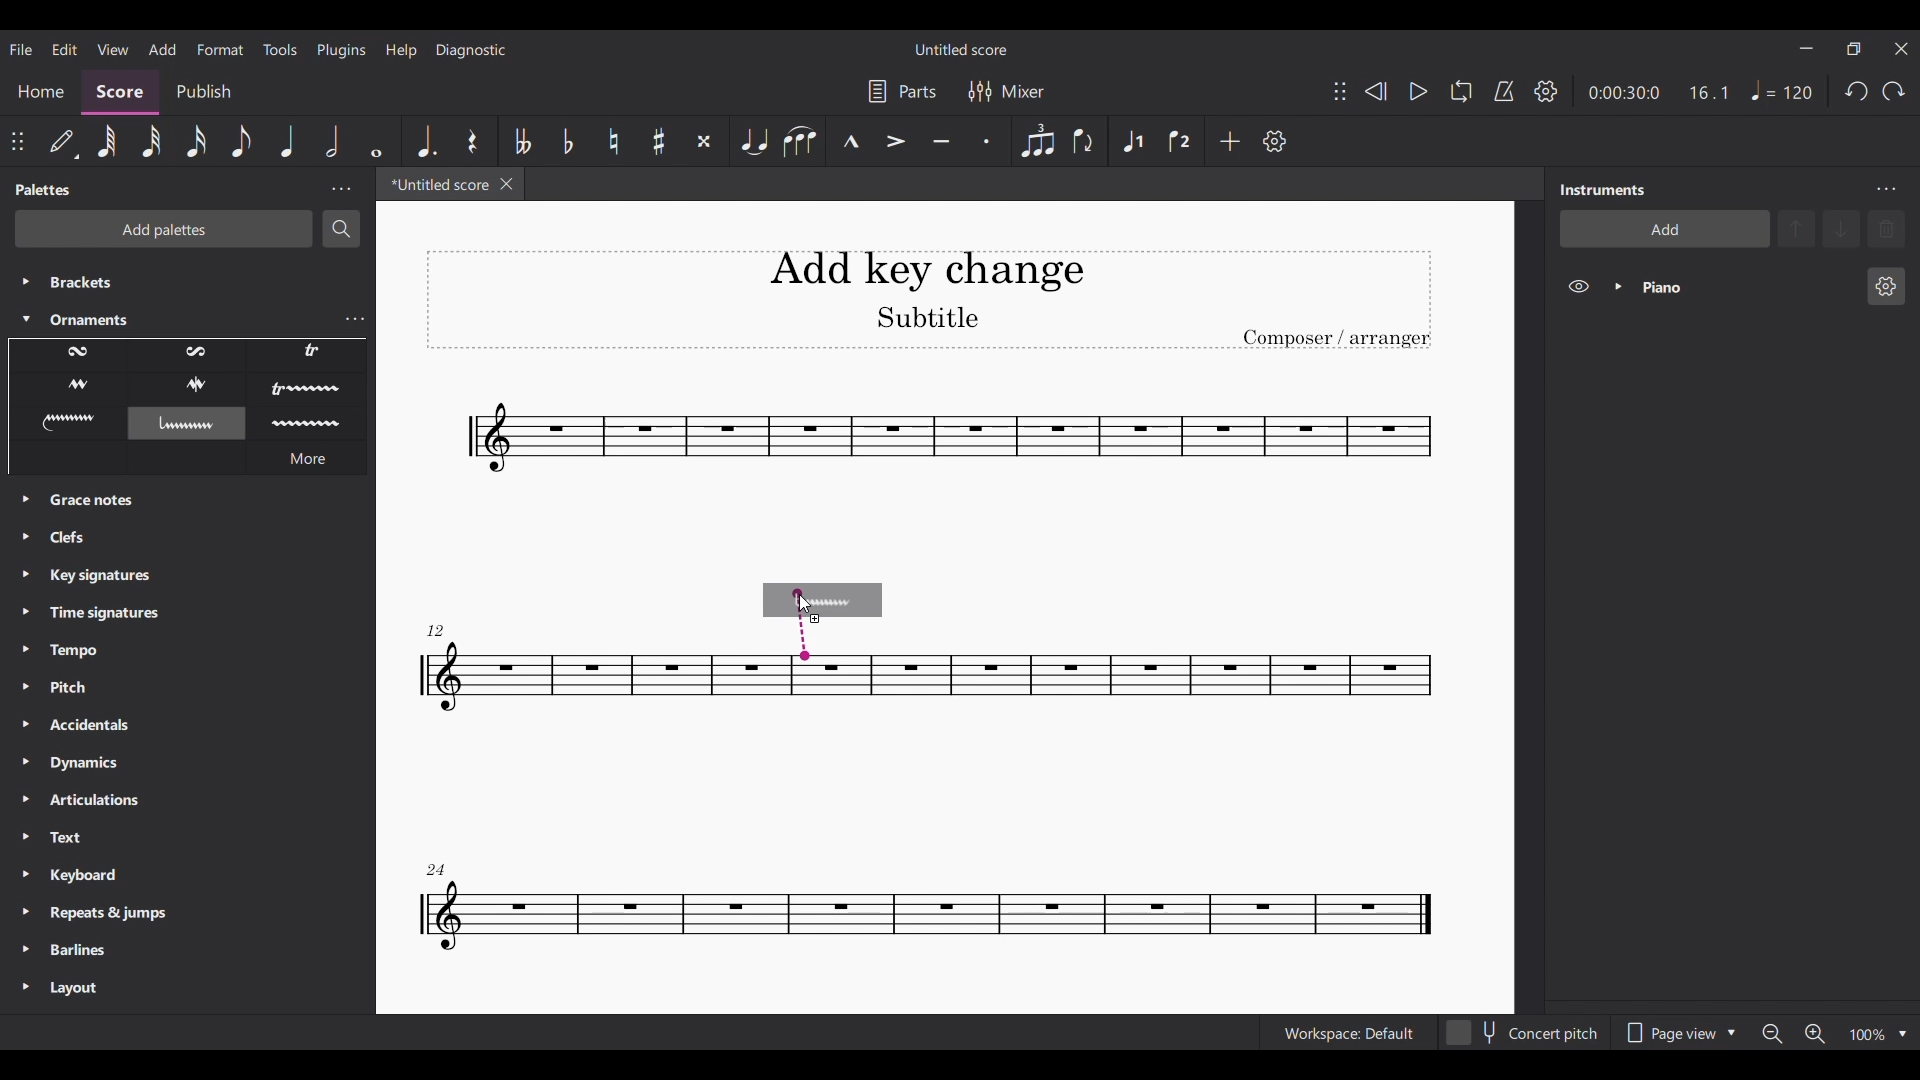 The image size is (1920, 1080). Describe the element at coordinates (802, 624) in the screenshot. I see `Determining attachment note` at that location.